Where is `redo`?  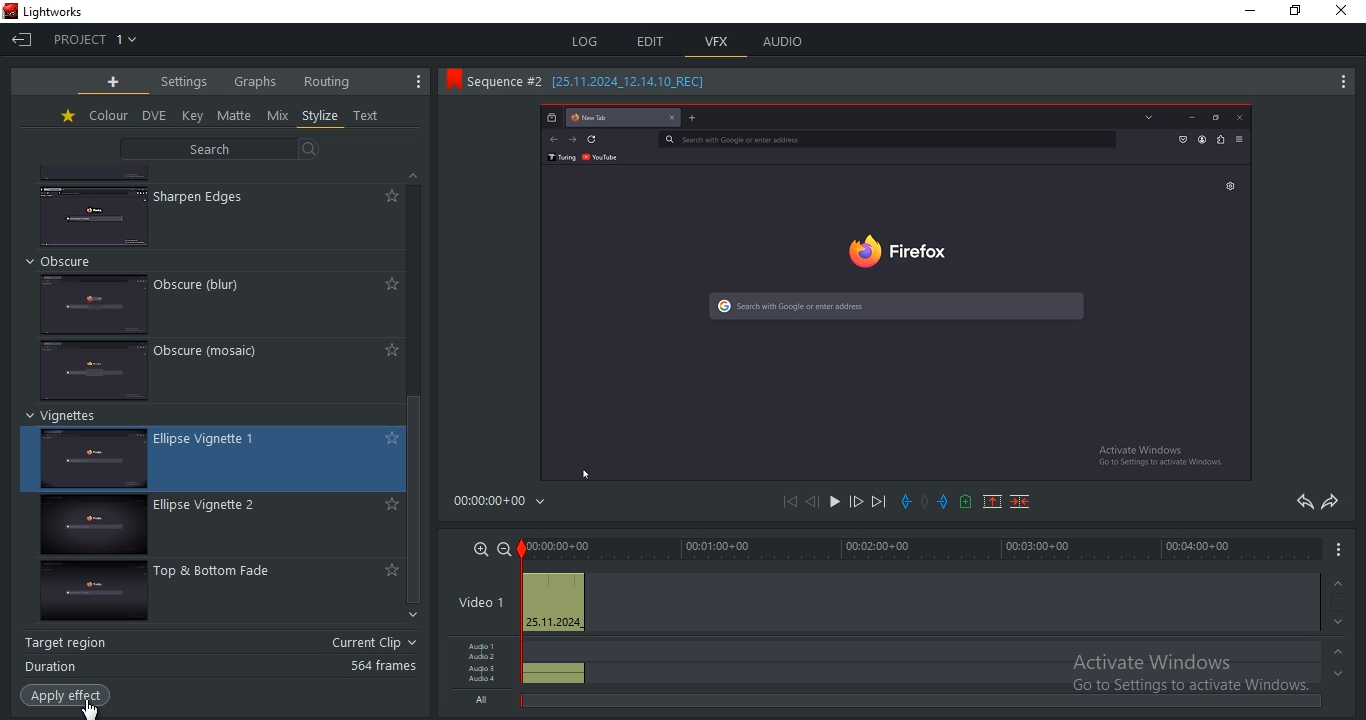
redo is located at coordinates (1329, 503).